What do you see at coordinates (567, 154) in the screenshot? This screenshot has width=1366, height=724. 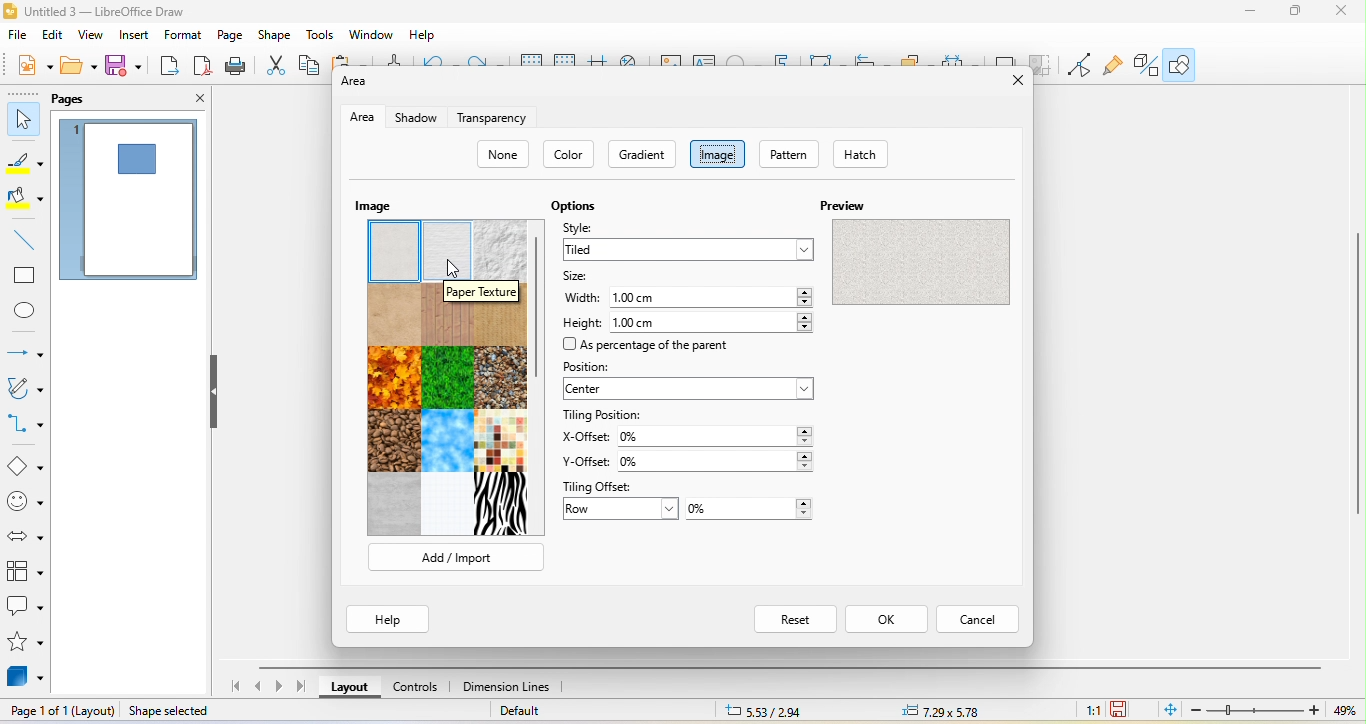 I see `color` at bounding box center [567, 154].